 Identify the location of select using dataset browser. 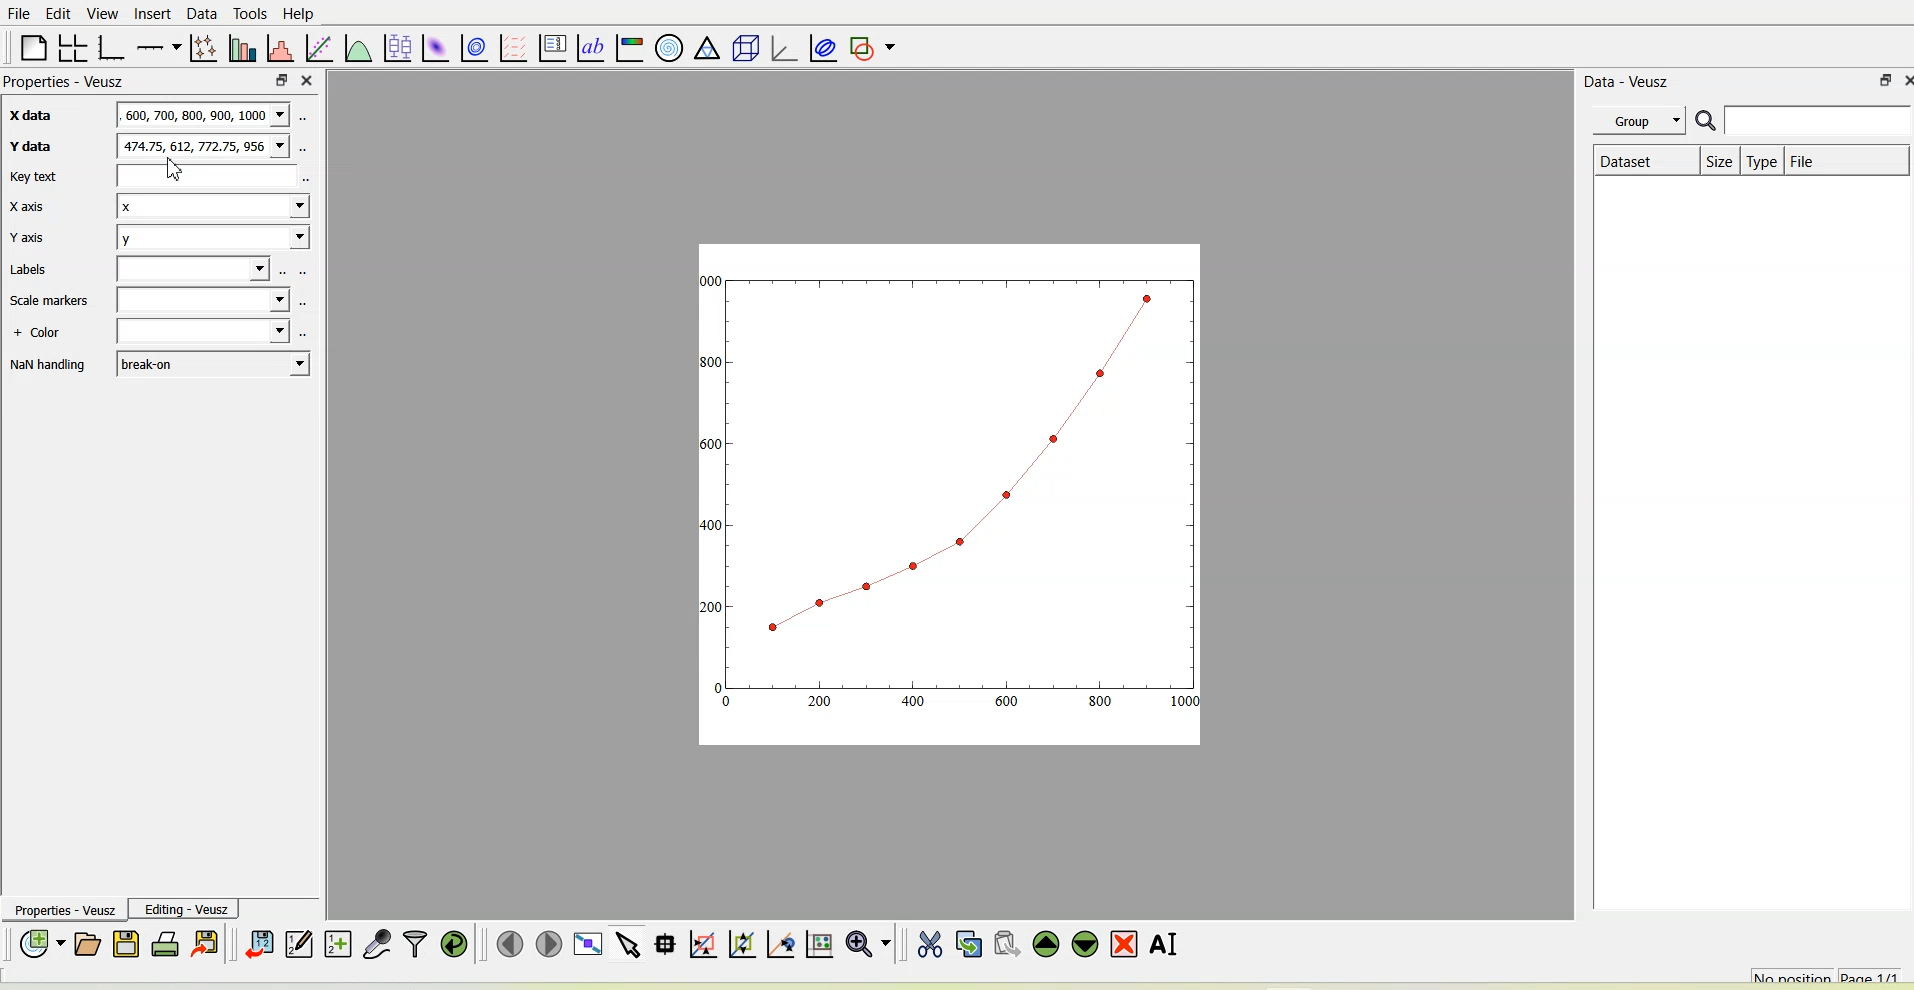
(304, 115).